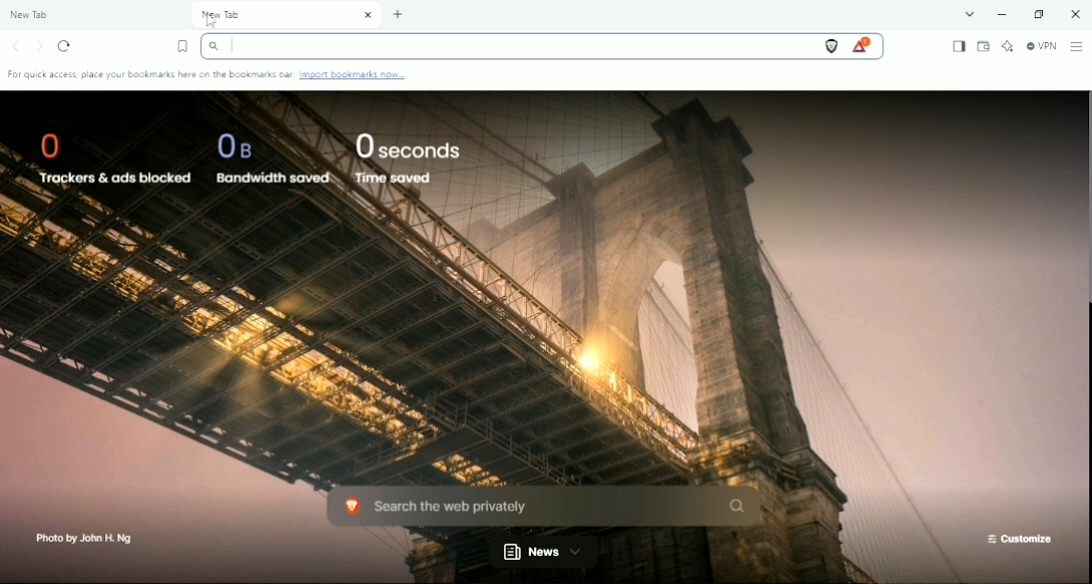 The width and height of the screenshot is (1092, 584). What do you see at coordinates (64, 45) in the screenshot?
I see `Reload this page` at bounding box center [64, 45].